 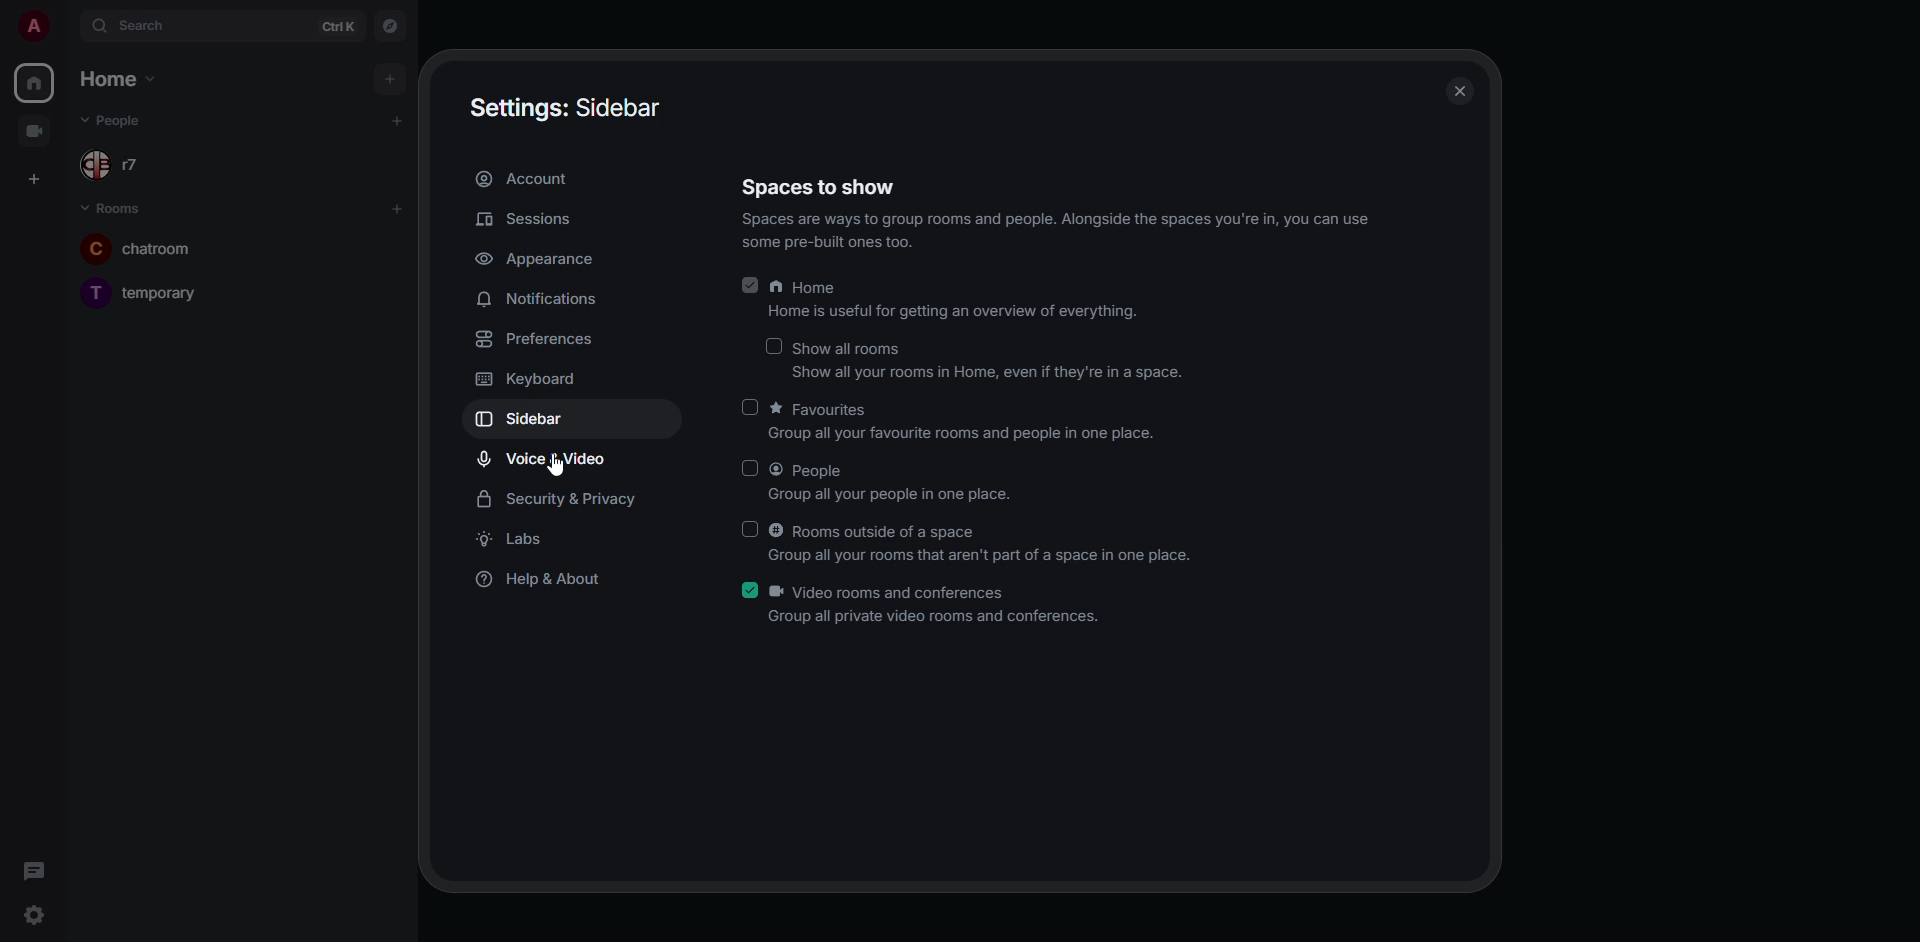 What do you see at coordinates (150, 291) in the screenshot?
I see `temporary` at bounding box center [150, 291].